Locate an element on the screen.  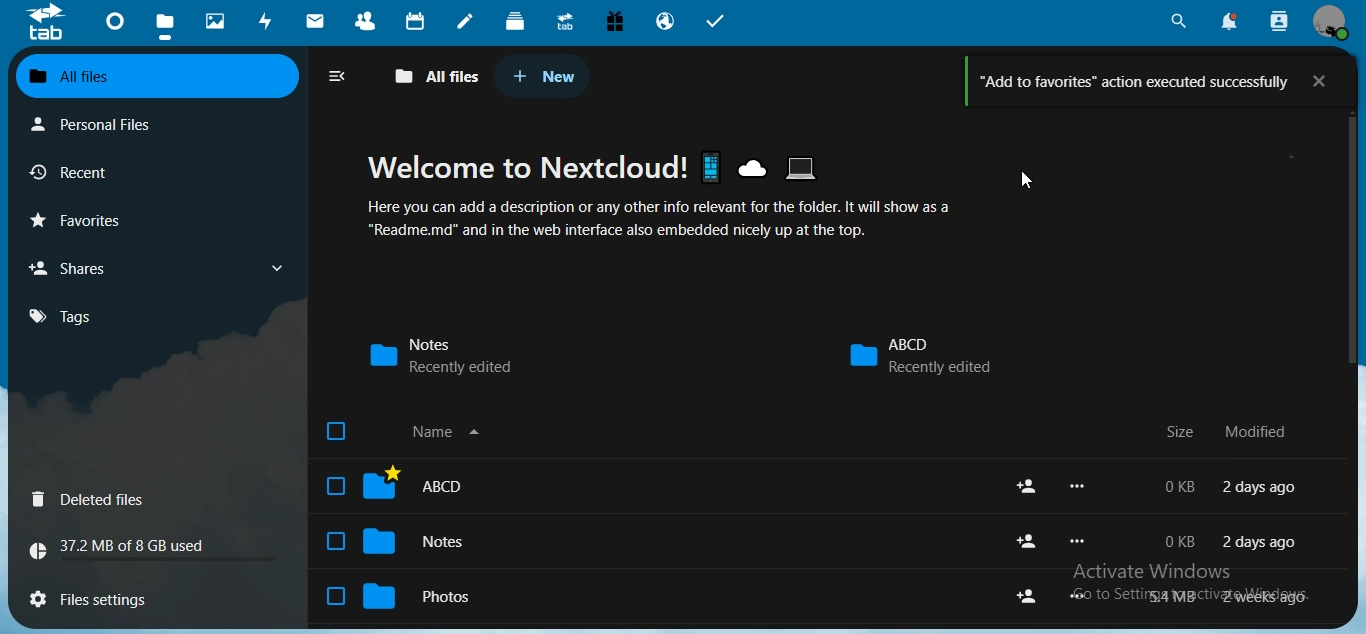
text is located at coordinates (125, 542).